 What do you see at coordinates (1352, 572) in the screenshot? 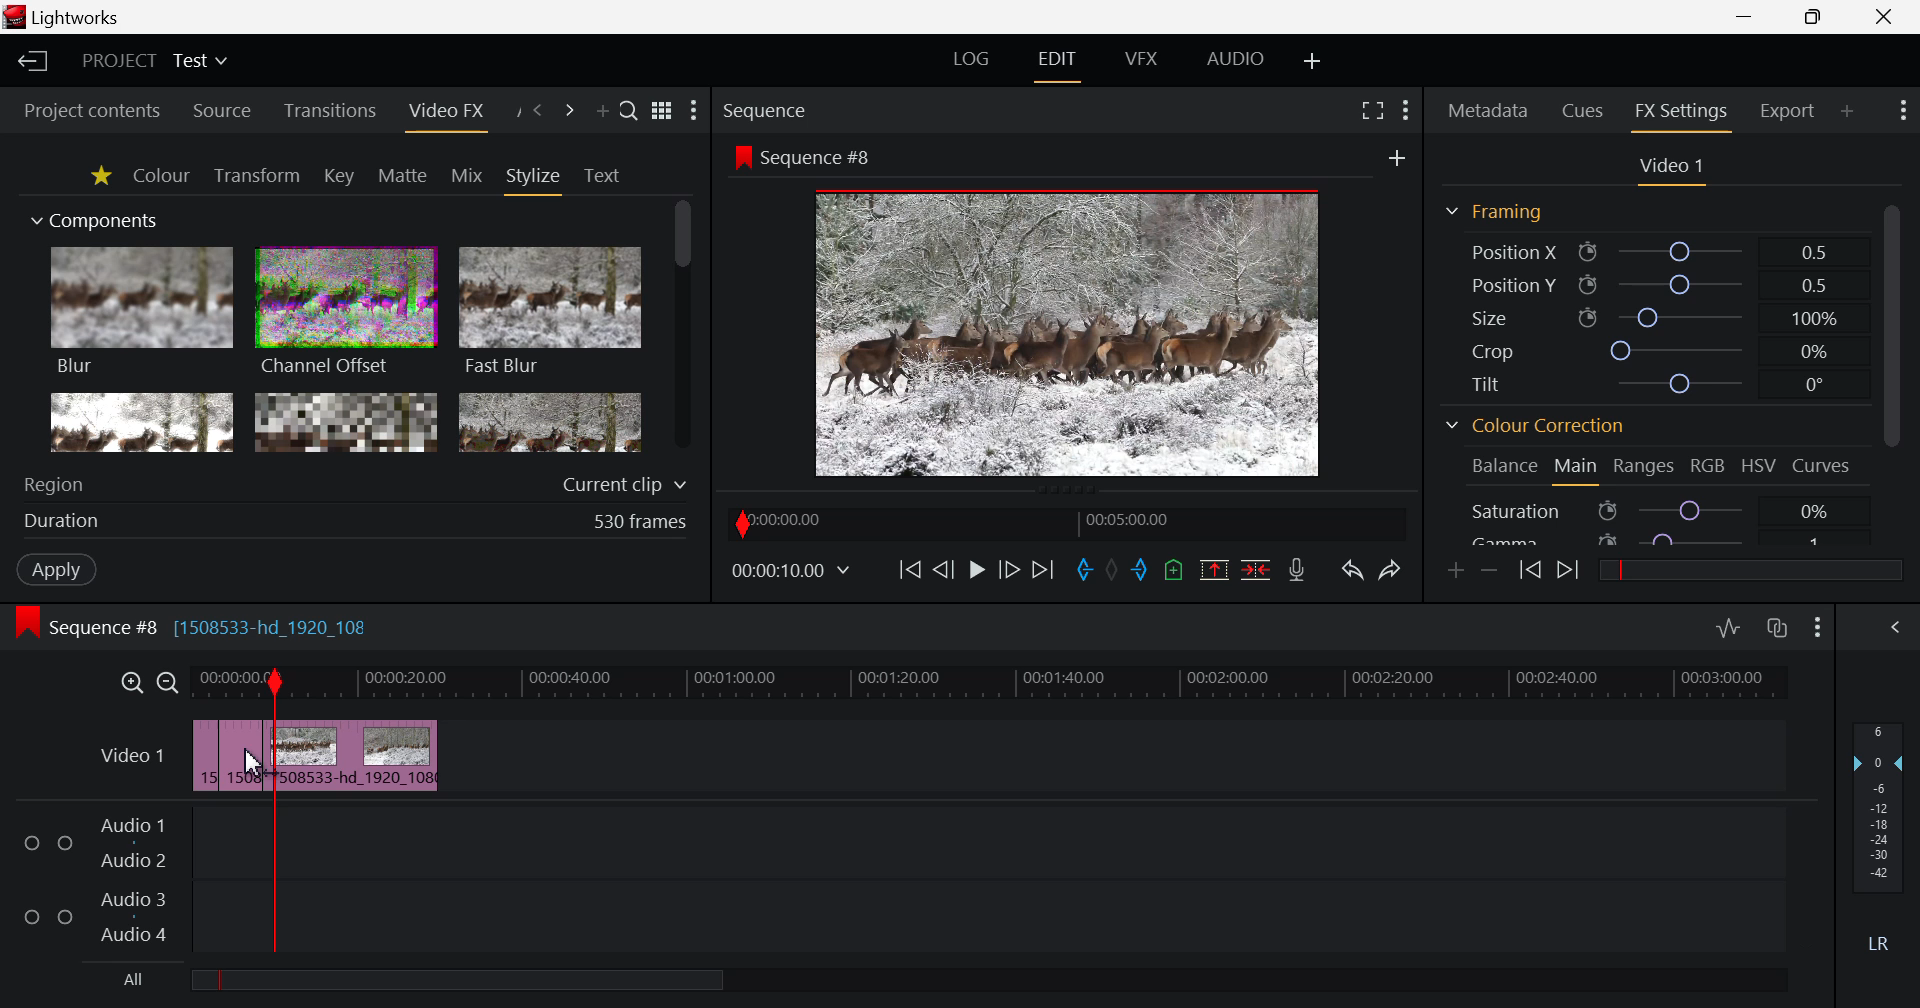
I see `Undo` at bounding box center [1352, 572].